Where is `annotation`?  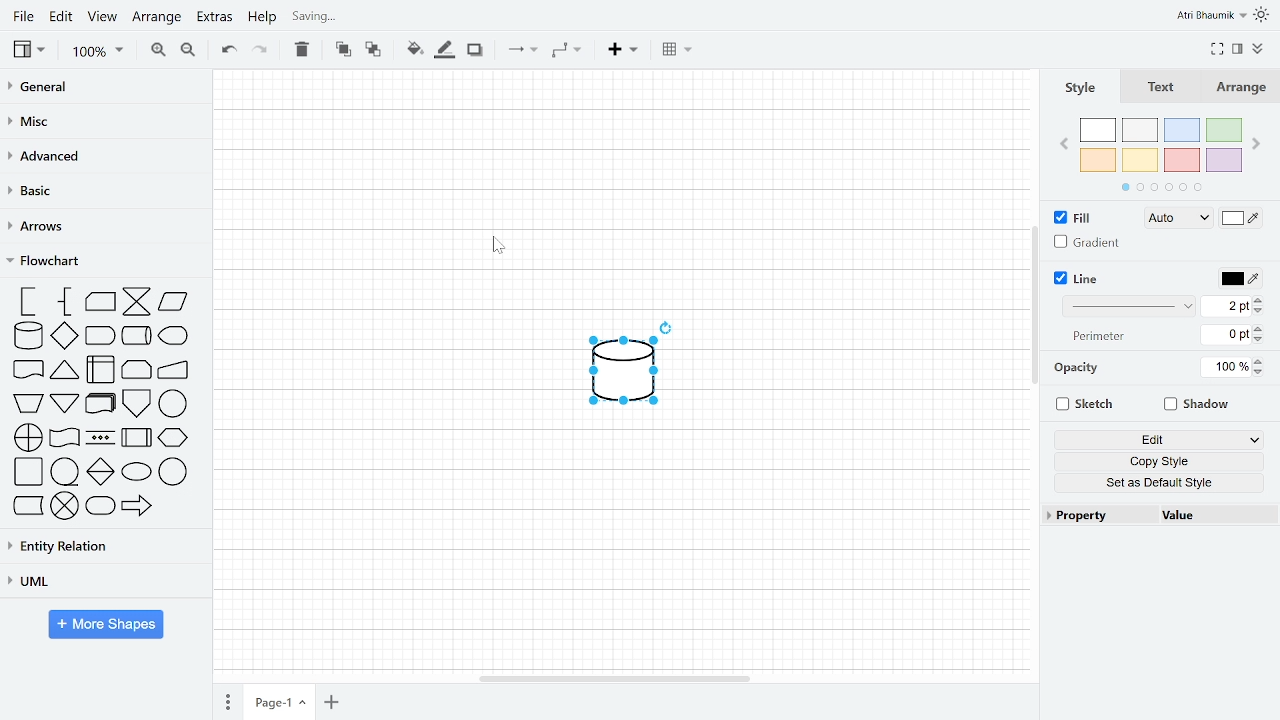 annotation is located at coordinates (66, 303).